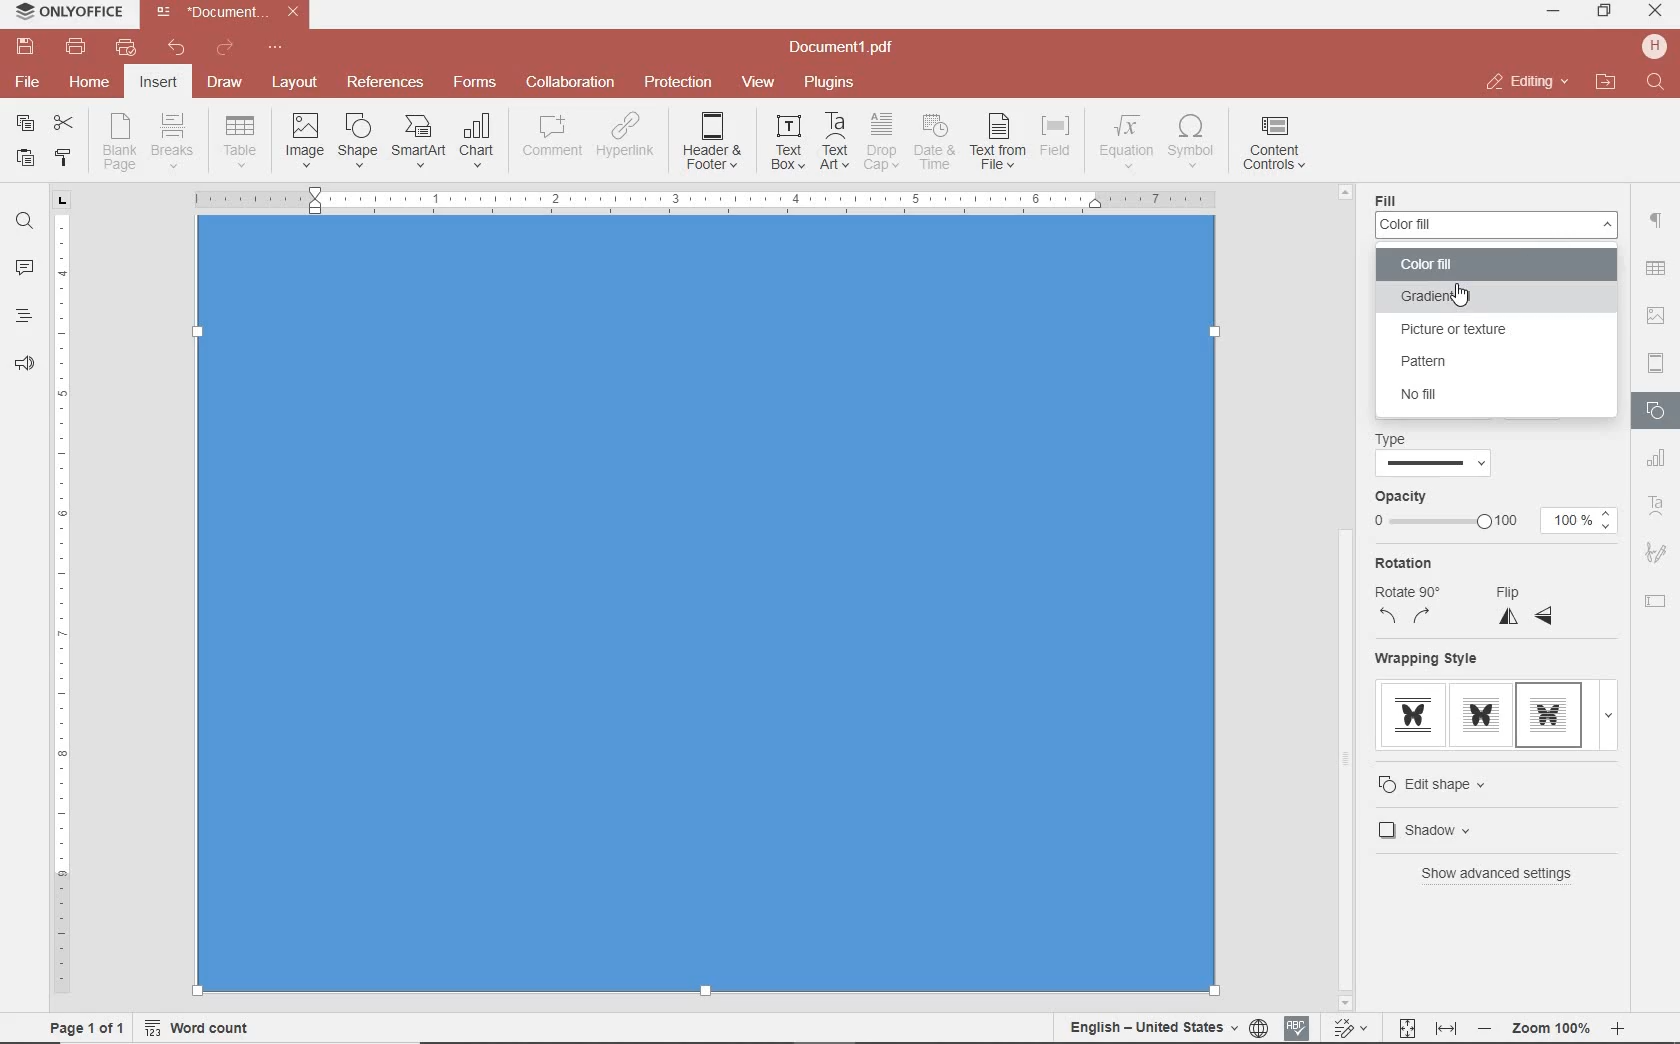 This screenshot has width=1680, height=1044. Describe the element at coordinates (232, 12) in the screenshot. I see `file name` at that location.